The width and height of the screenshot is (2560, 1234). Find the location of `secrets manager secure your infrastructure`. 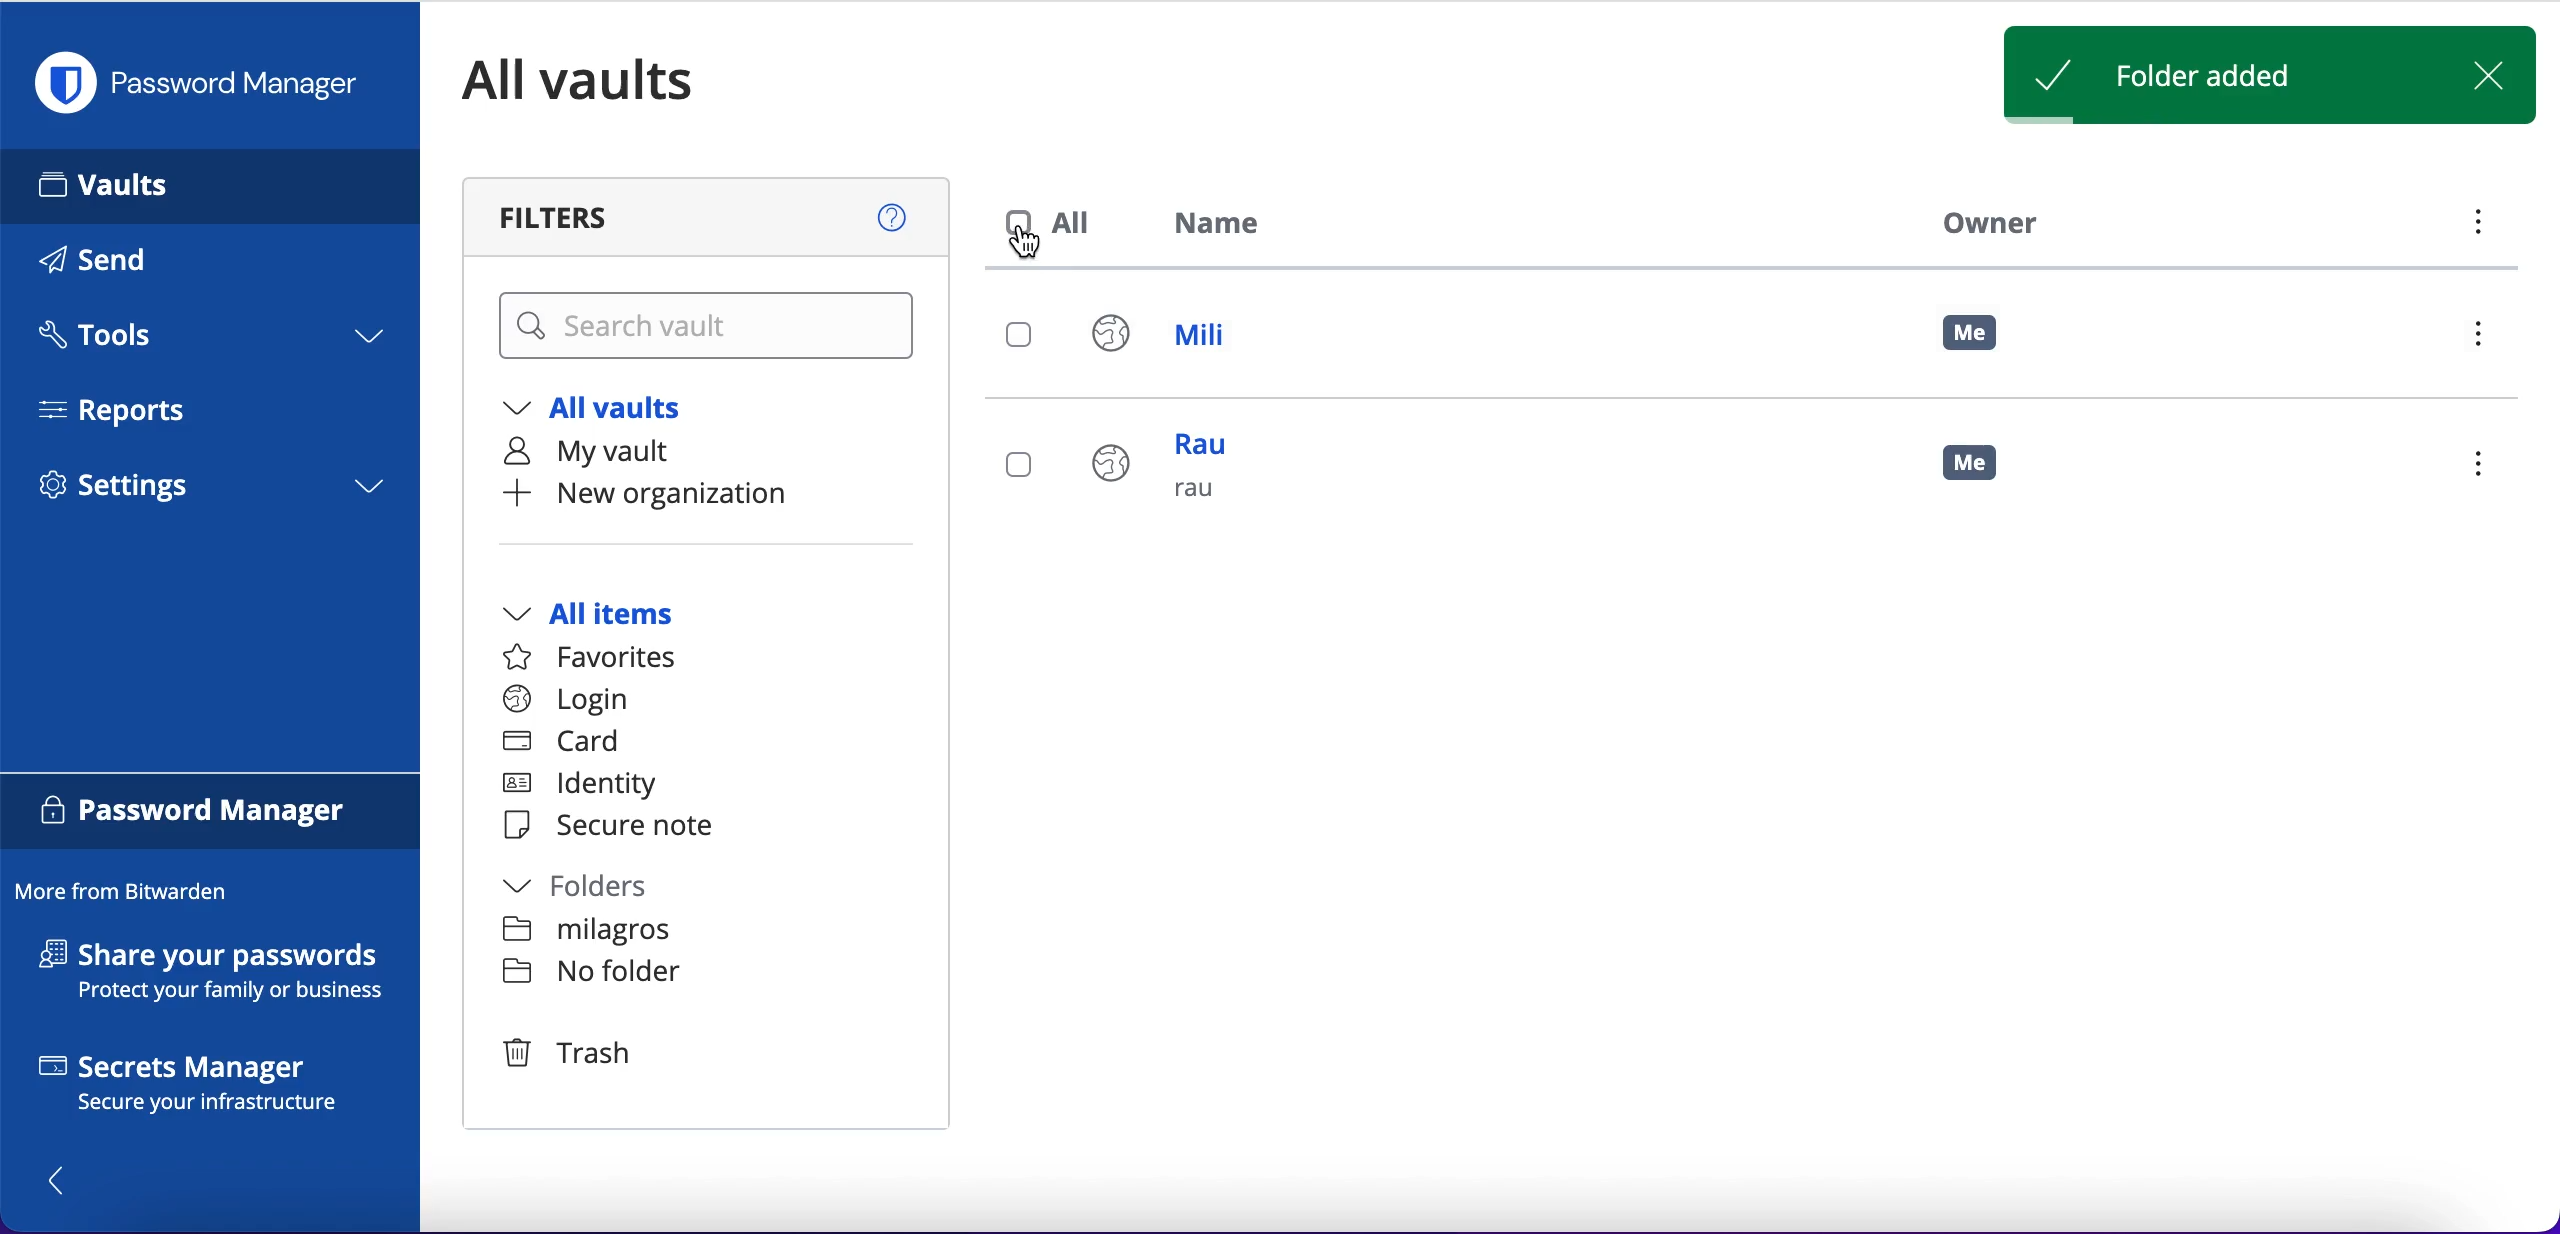

secrets manager secure your infrastructure is located at coordinates (211, 1088).